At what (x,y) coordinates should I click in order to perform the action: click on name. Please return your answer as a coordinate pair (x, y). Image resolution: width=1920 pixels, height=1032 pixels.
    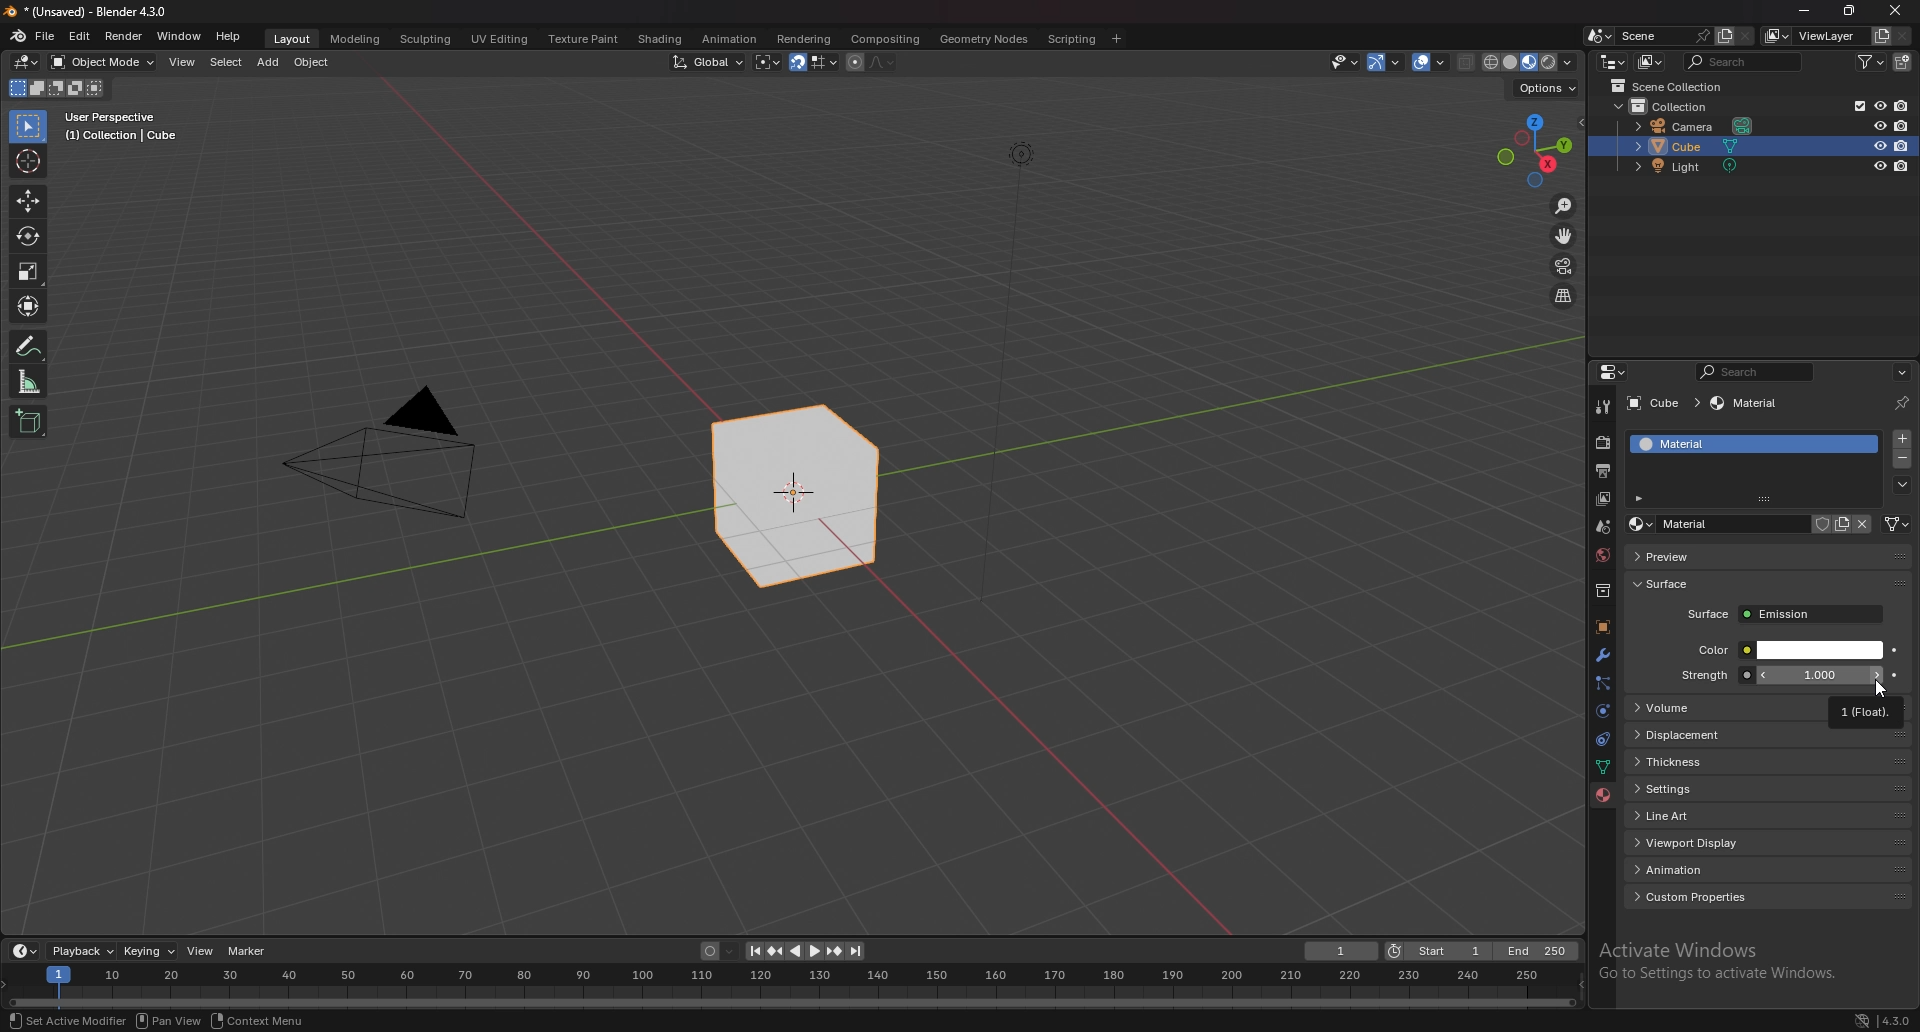
    Looking at the image, I should click on (1716, 525).